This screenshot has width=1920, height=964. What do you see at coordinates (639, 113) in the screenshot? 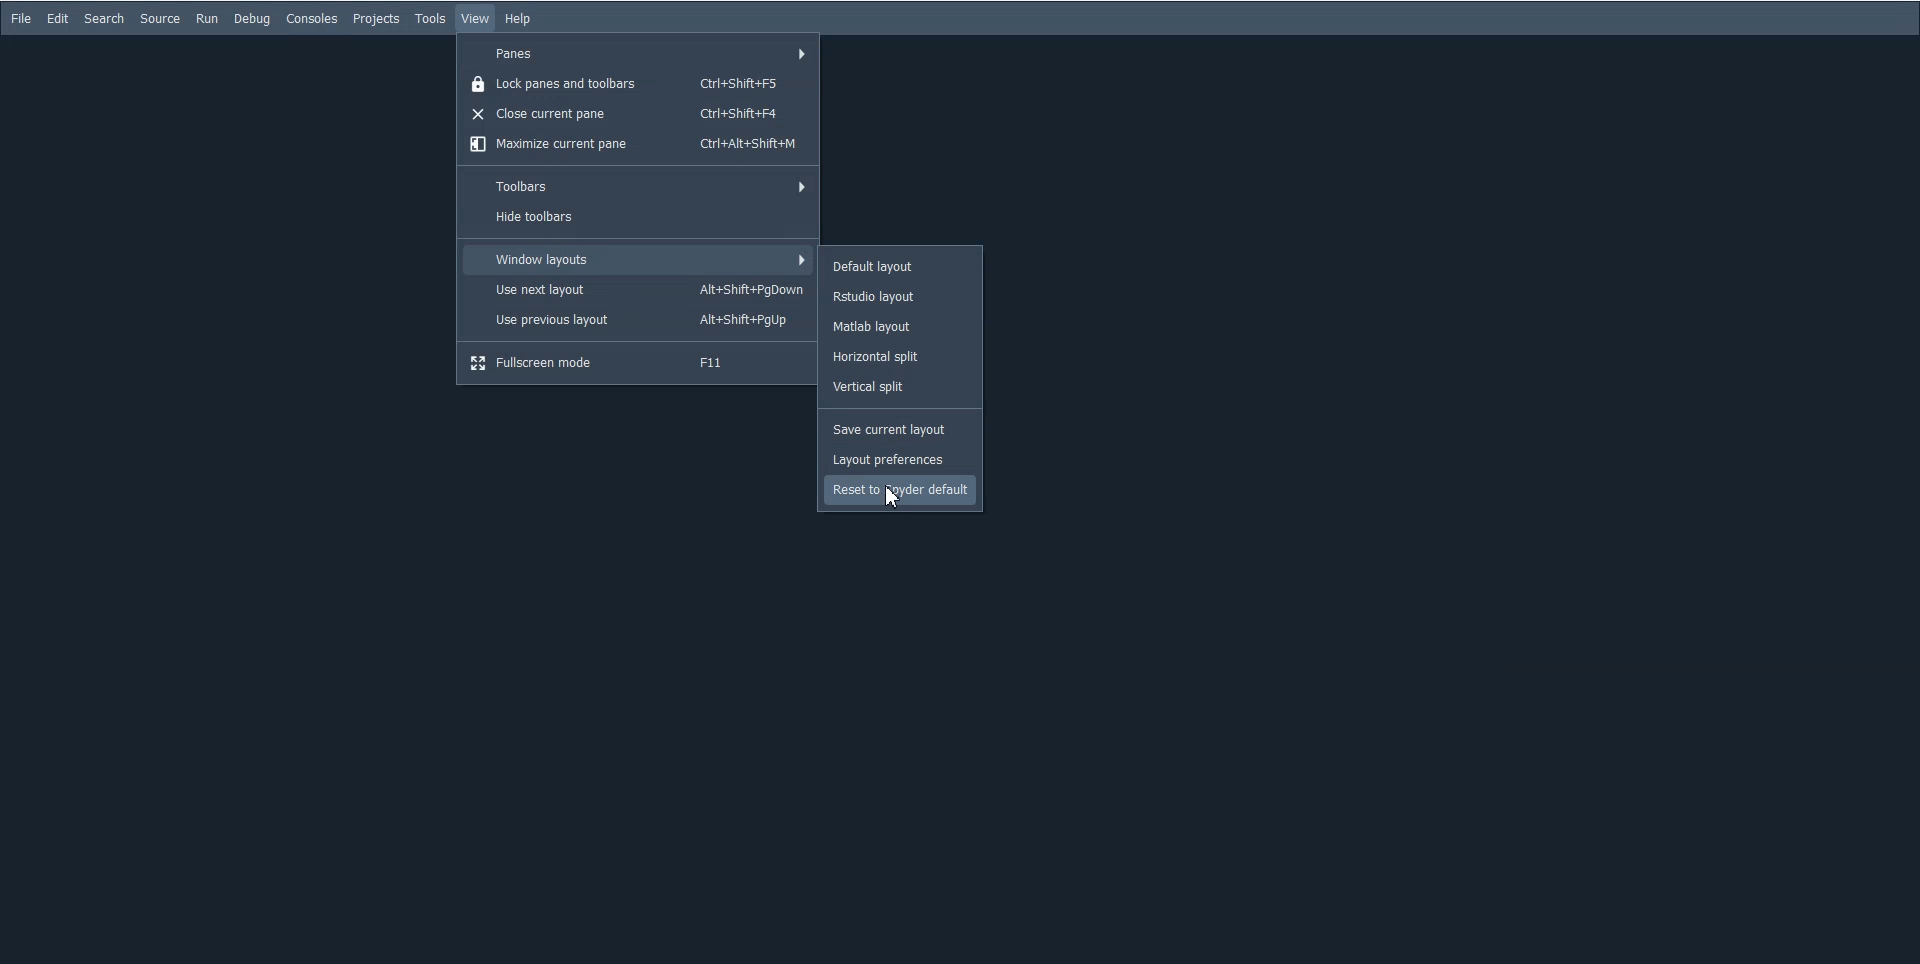
I see `Close current pane` at bounding box center [639, 113].